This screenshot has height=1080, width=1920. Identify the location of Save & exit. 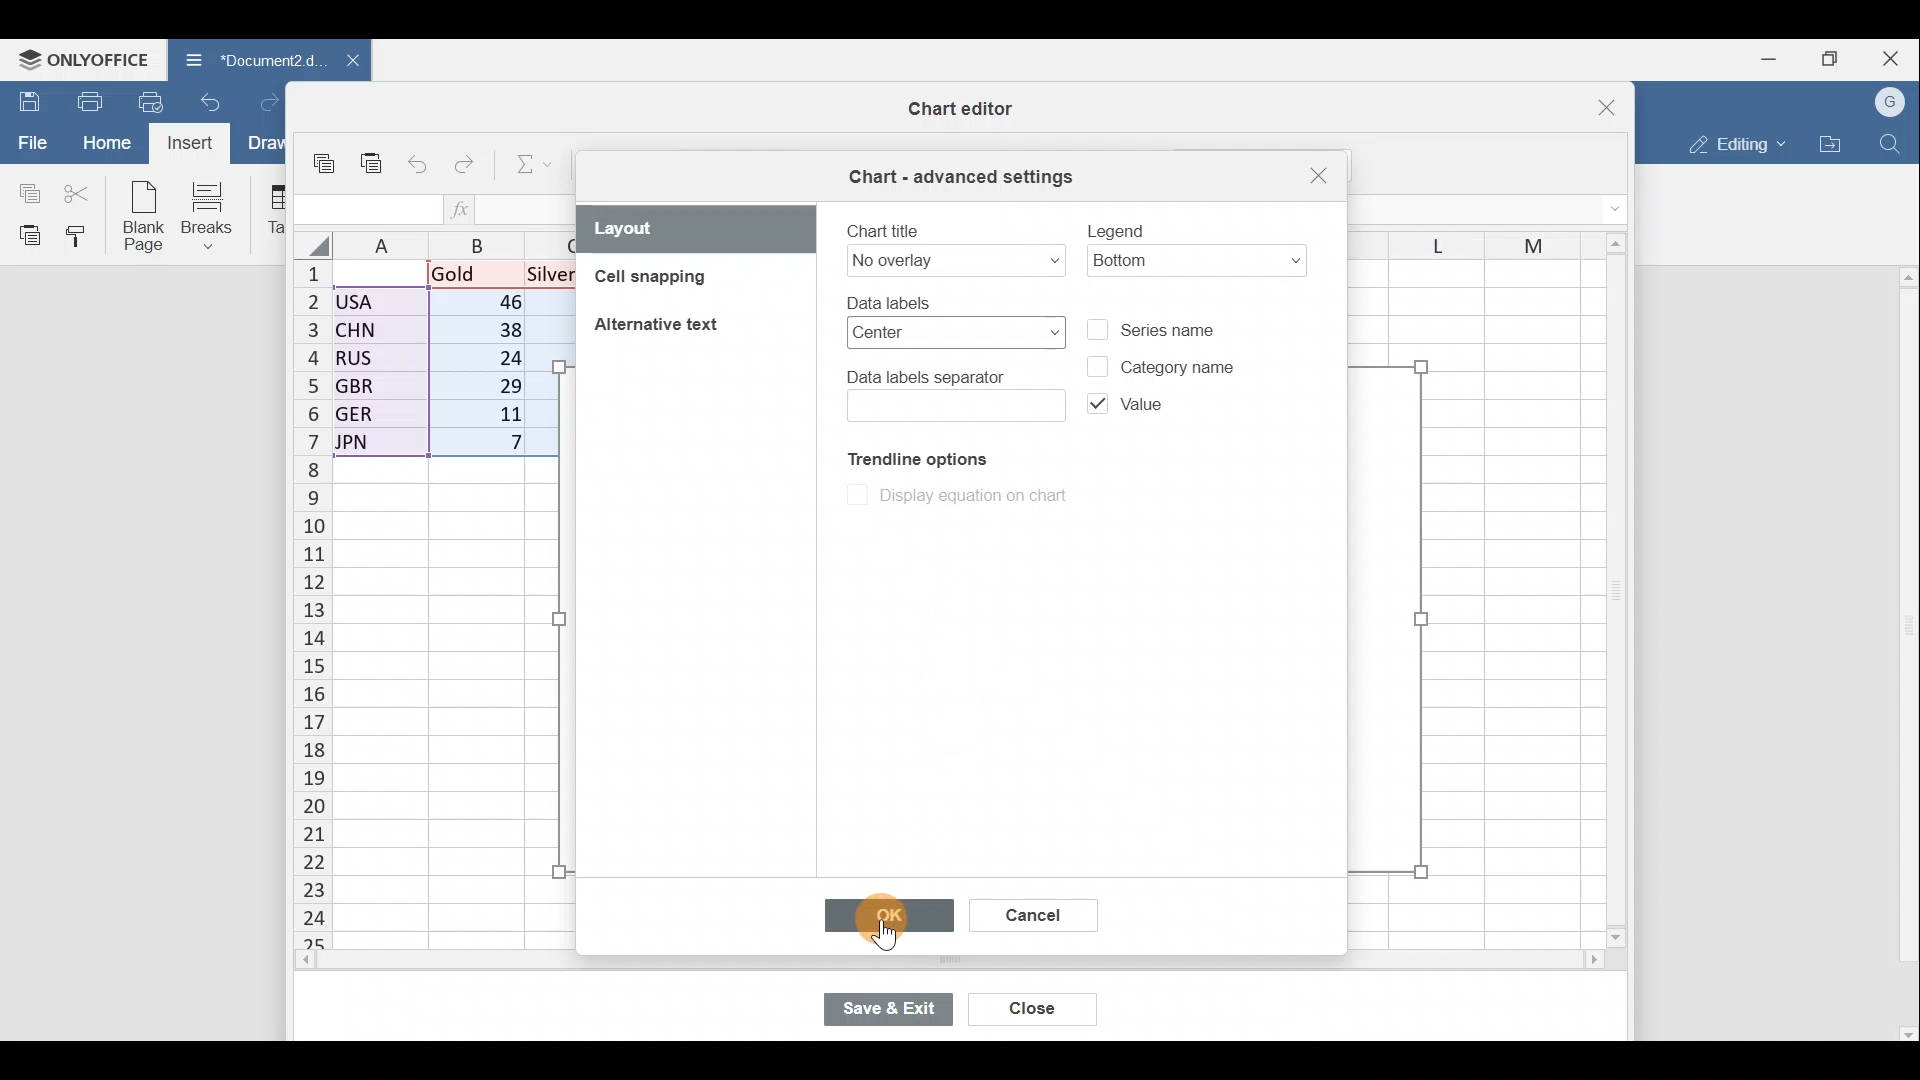
(899, 1011).